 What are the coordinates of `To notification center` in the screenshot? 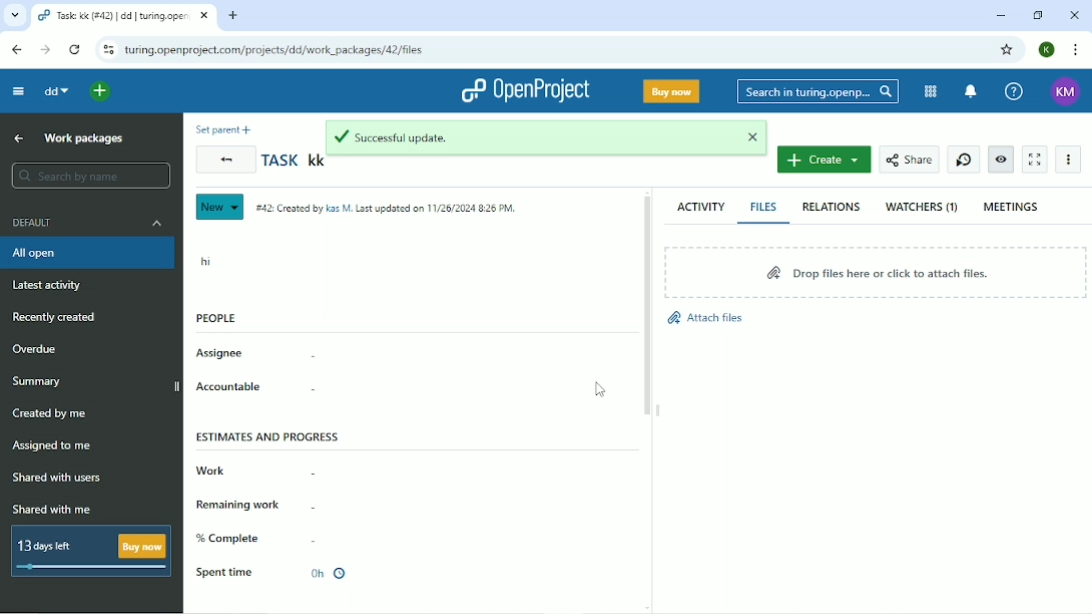 It's located at (971, 91).